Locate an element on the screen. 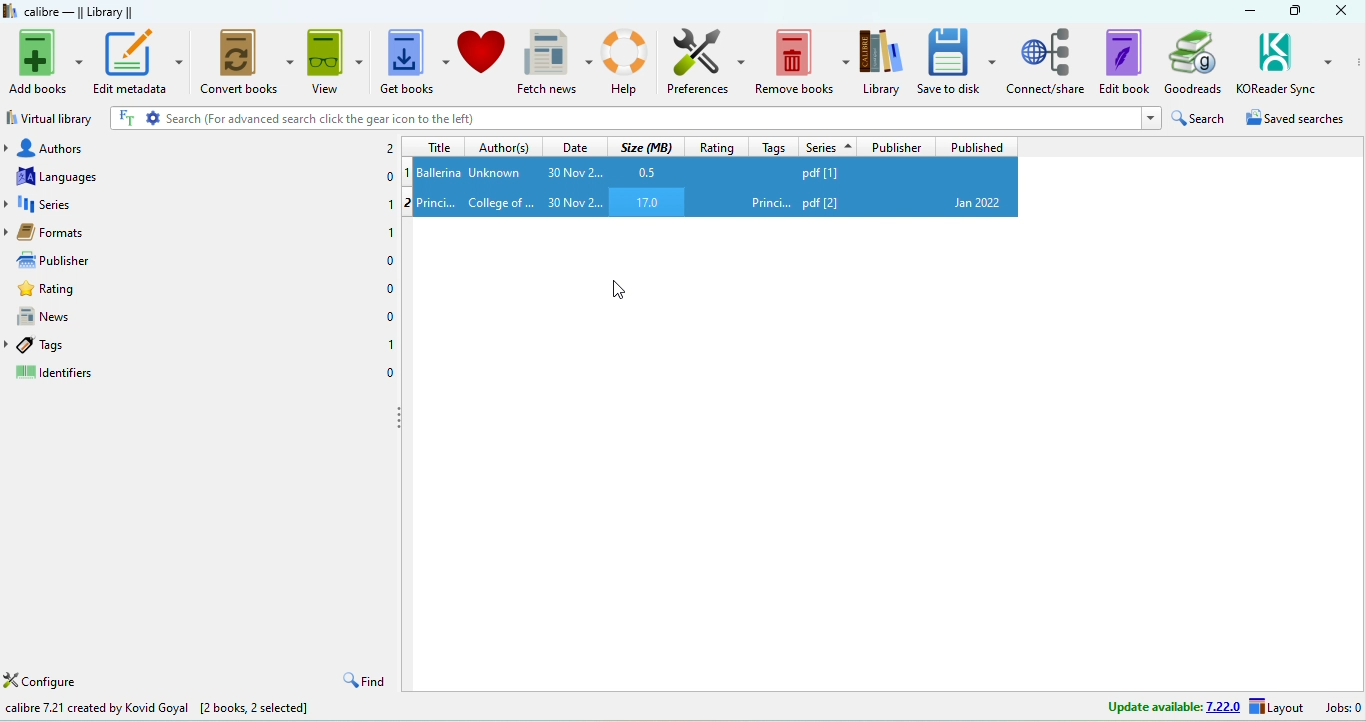  drop down is located at coordinates (9, 344).